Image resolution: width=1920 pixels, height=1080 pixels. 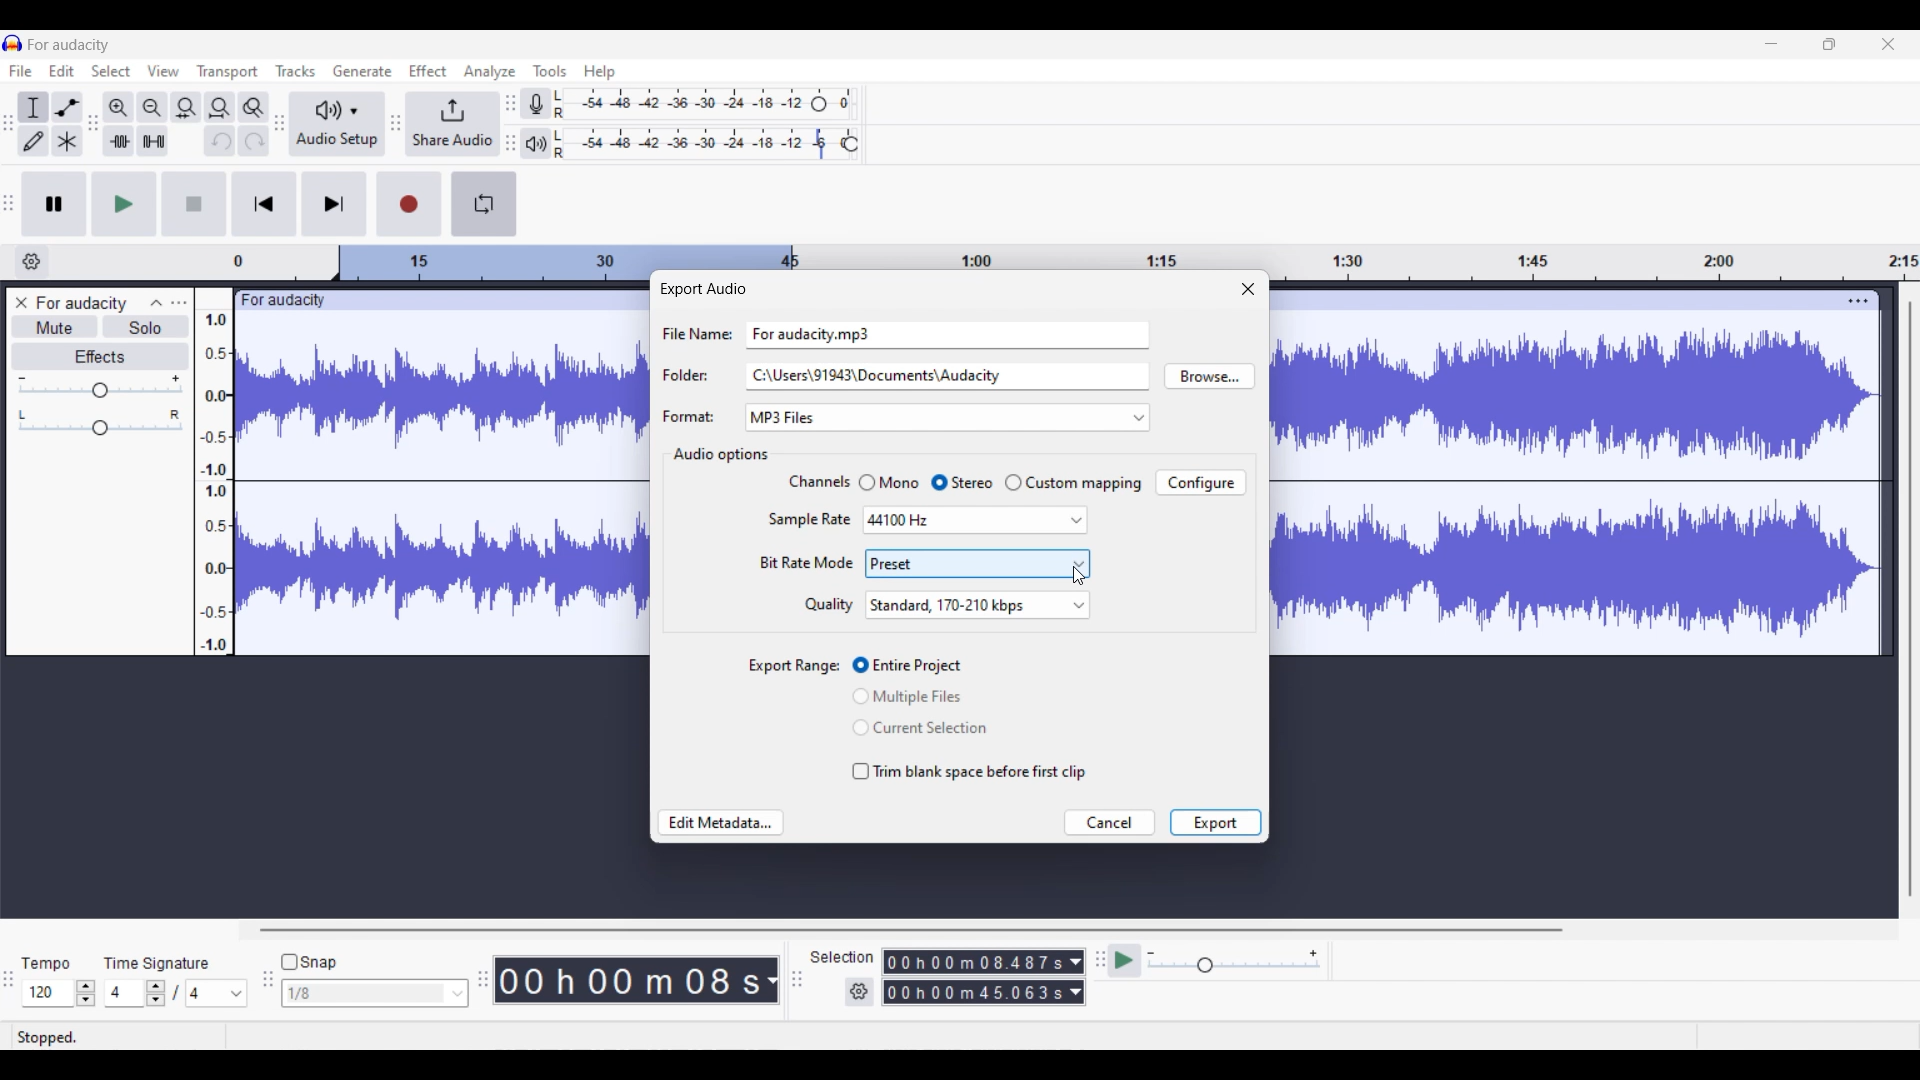 I want to click on Text box for File Name, so click(x=948, y=333).